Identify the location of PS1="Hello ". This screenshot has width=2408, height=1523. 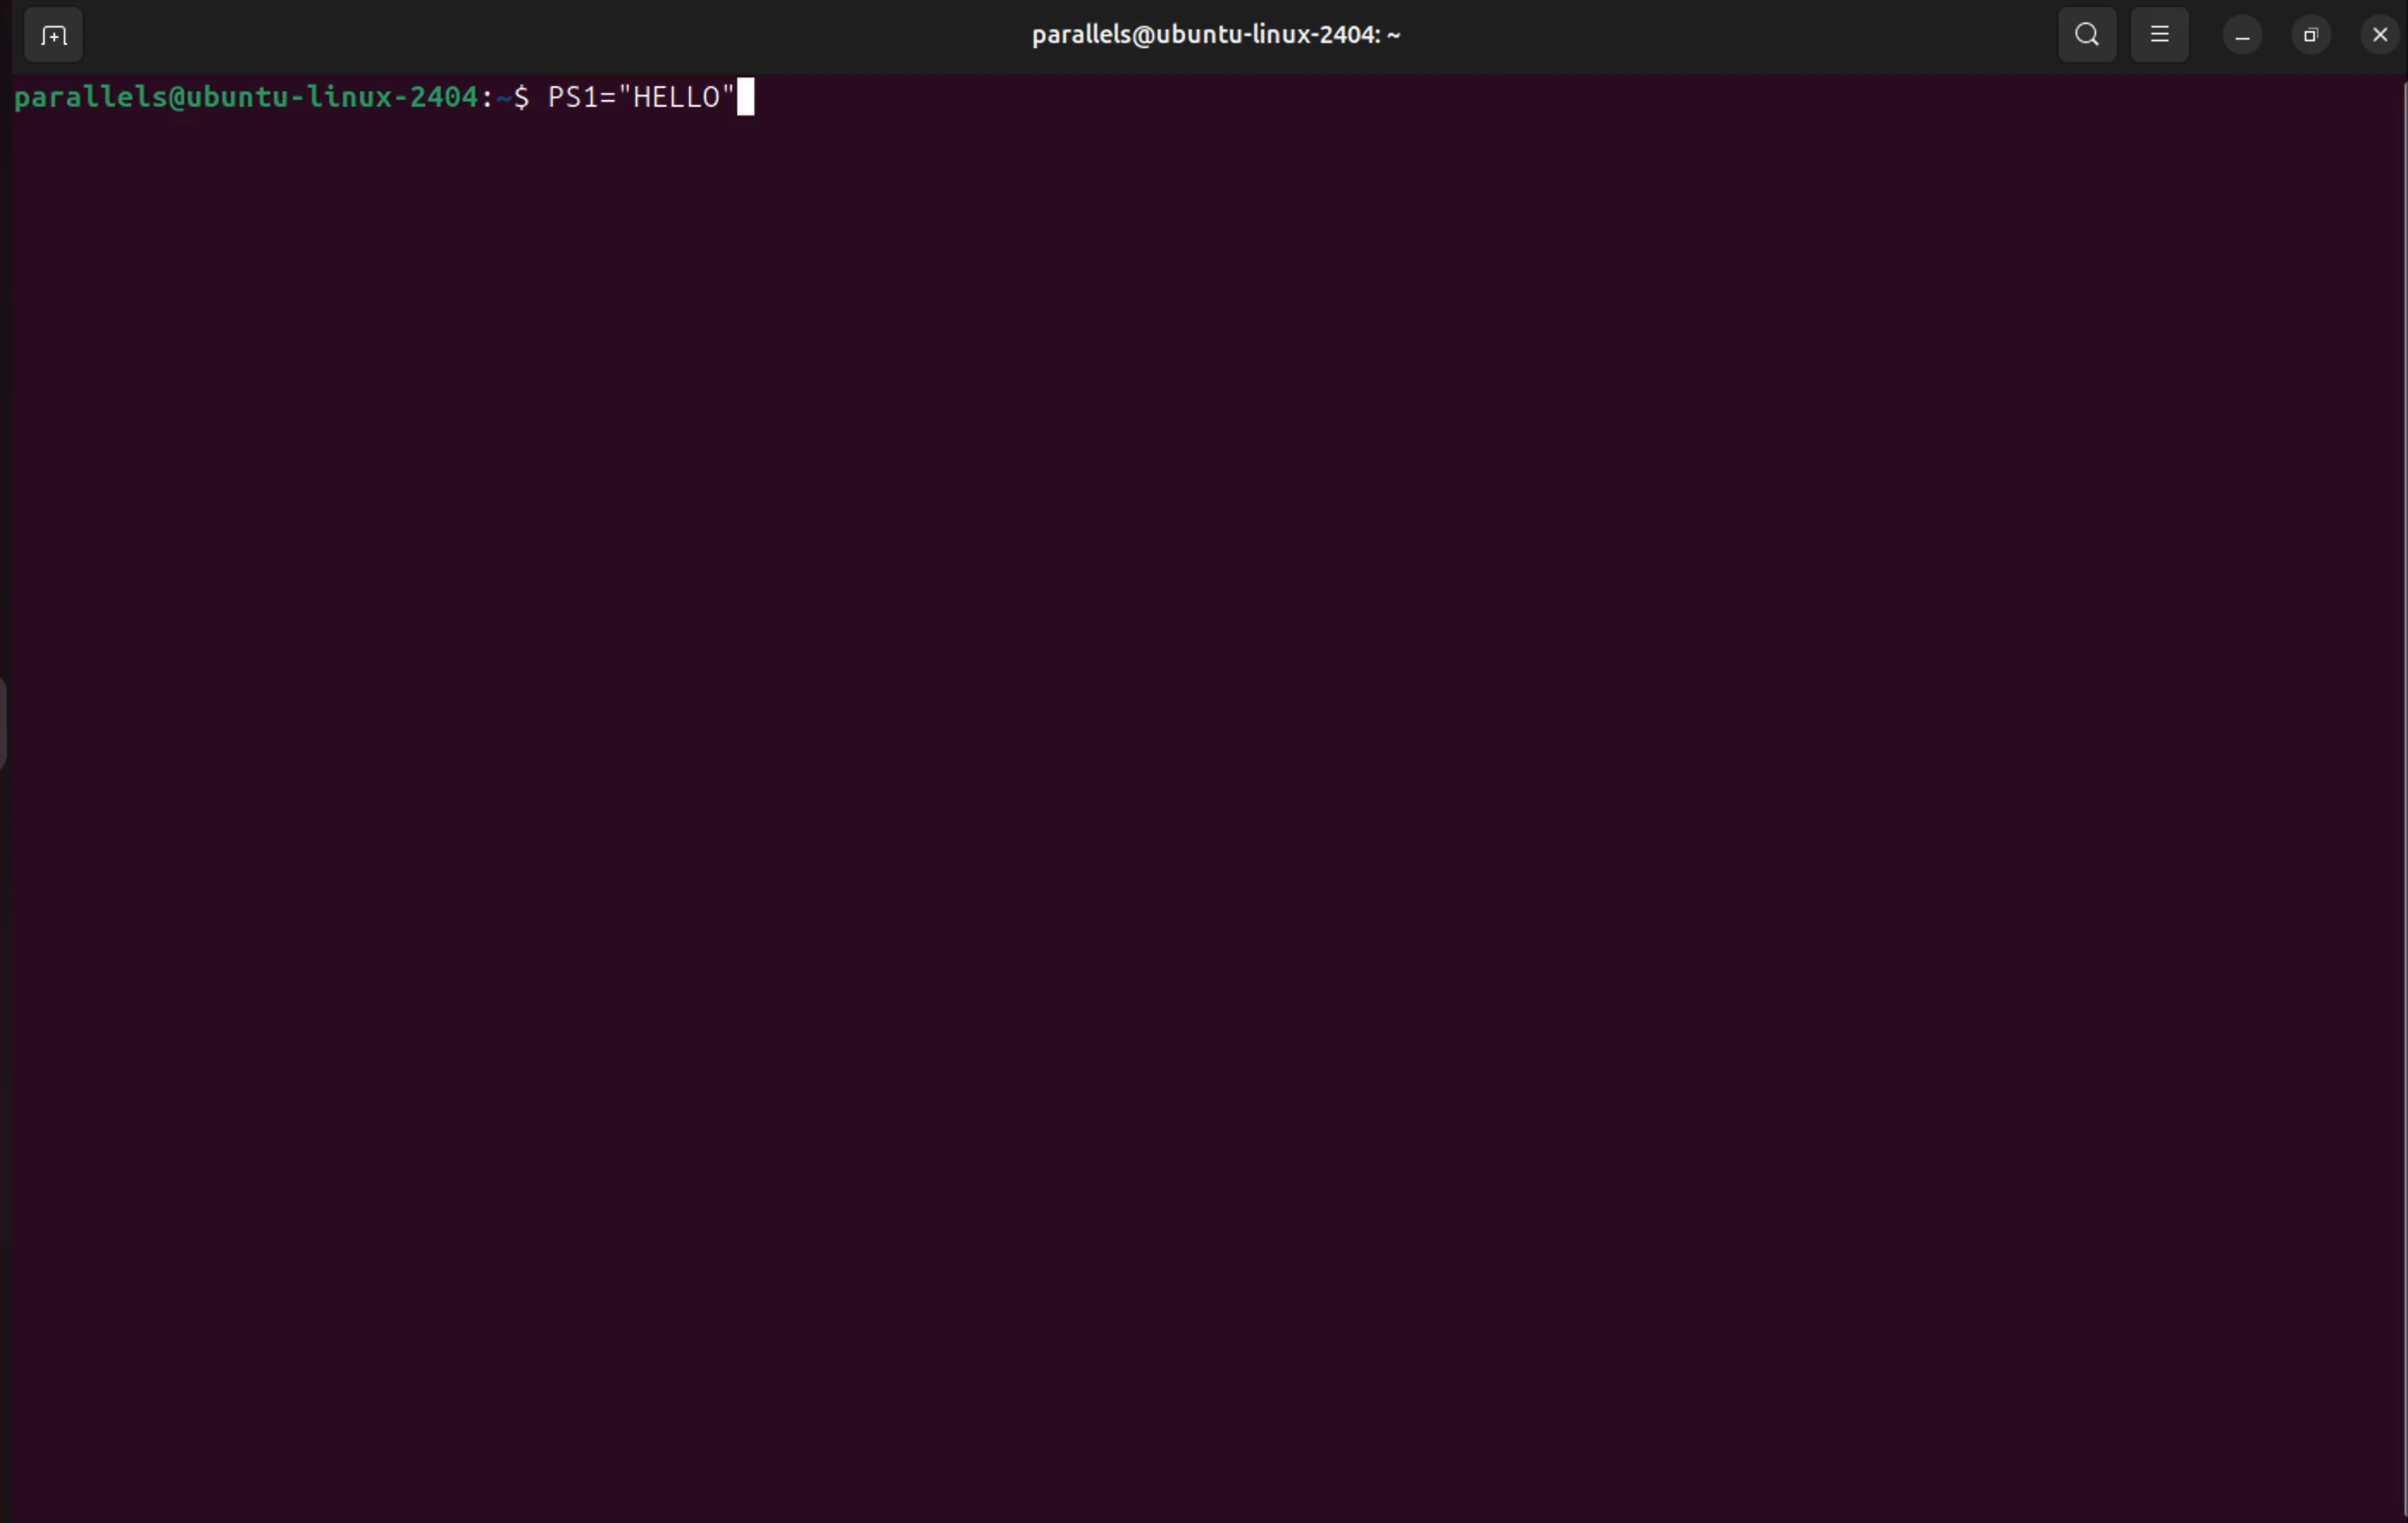
(658, 99).